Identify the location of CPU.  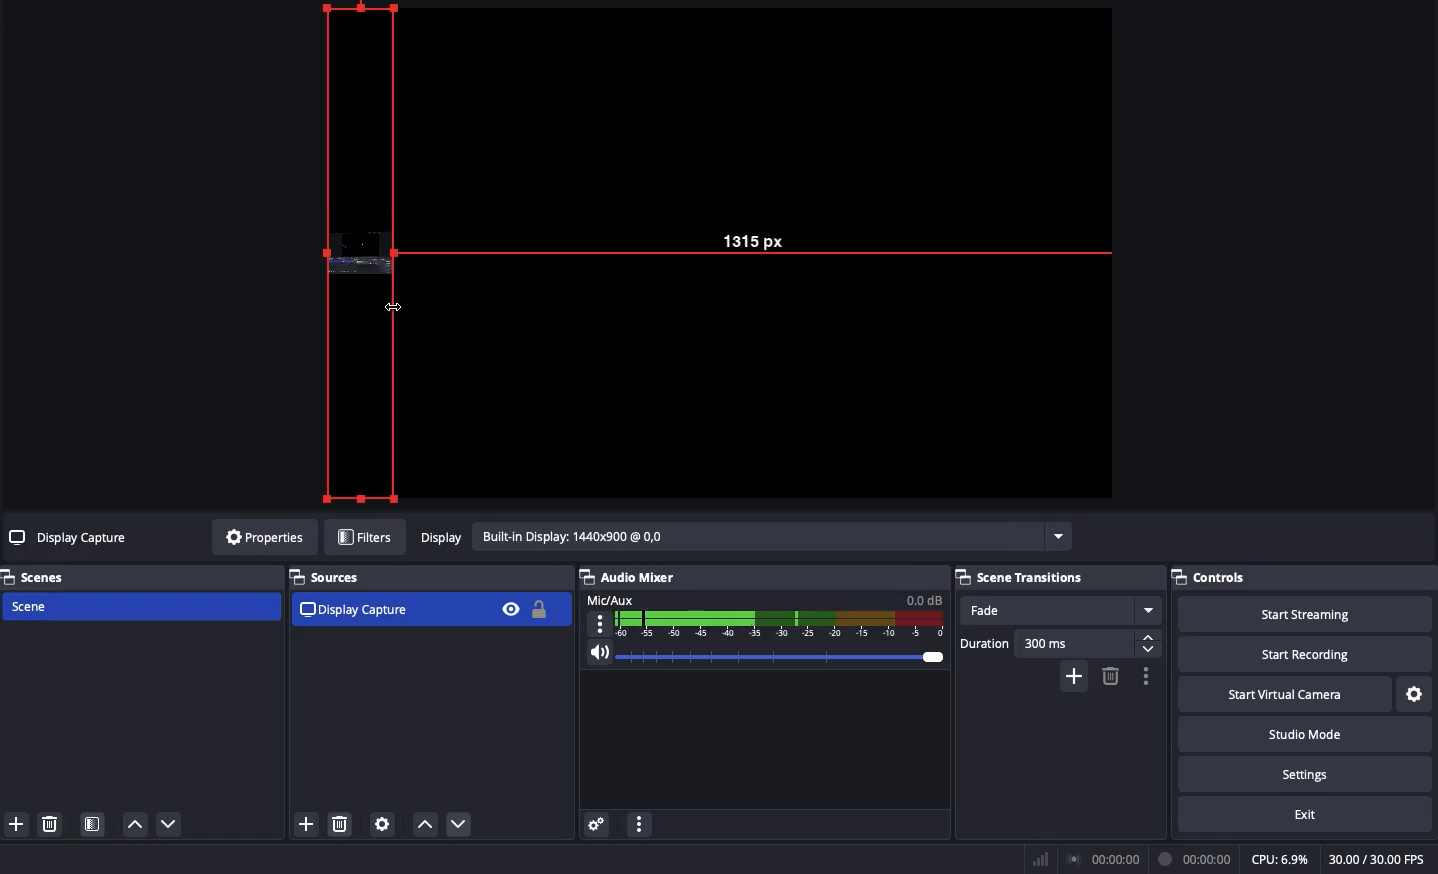
(1279, 860).